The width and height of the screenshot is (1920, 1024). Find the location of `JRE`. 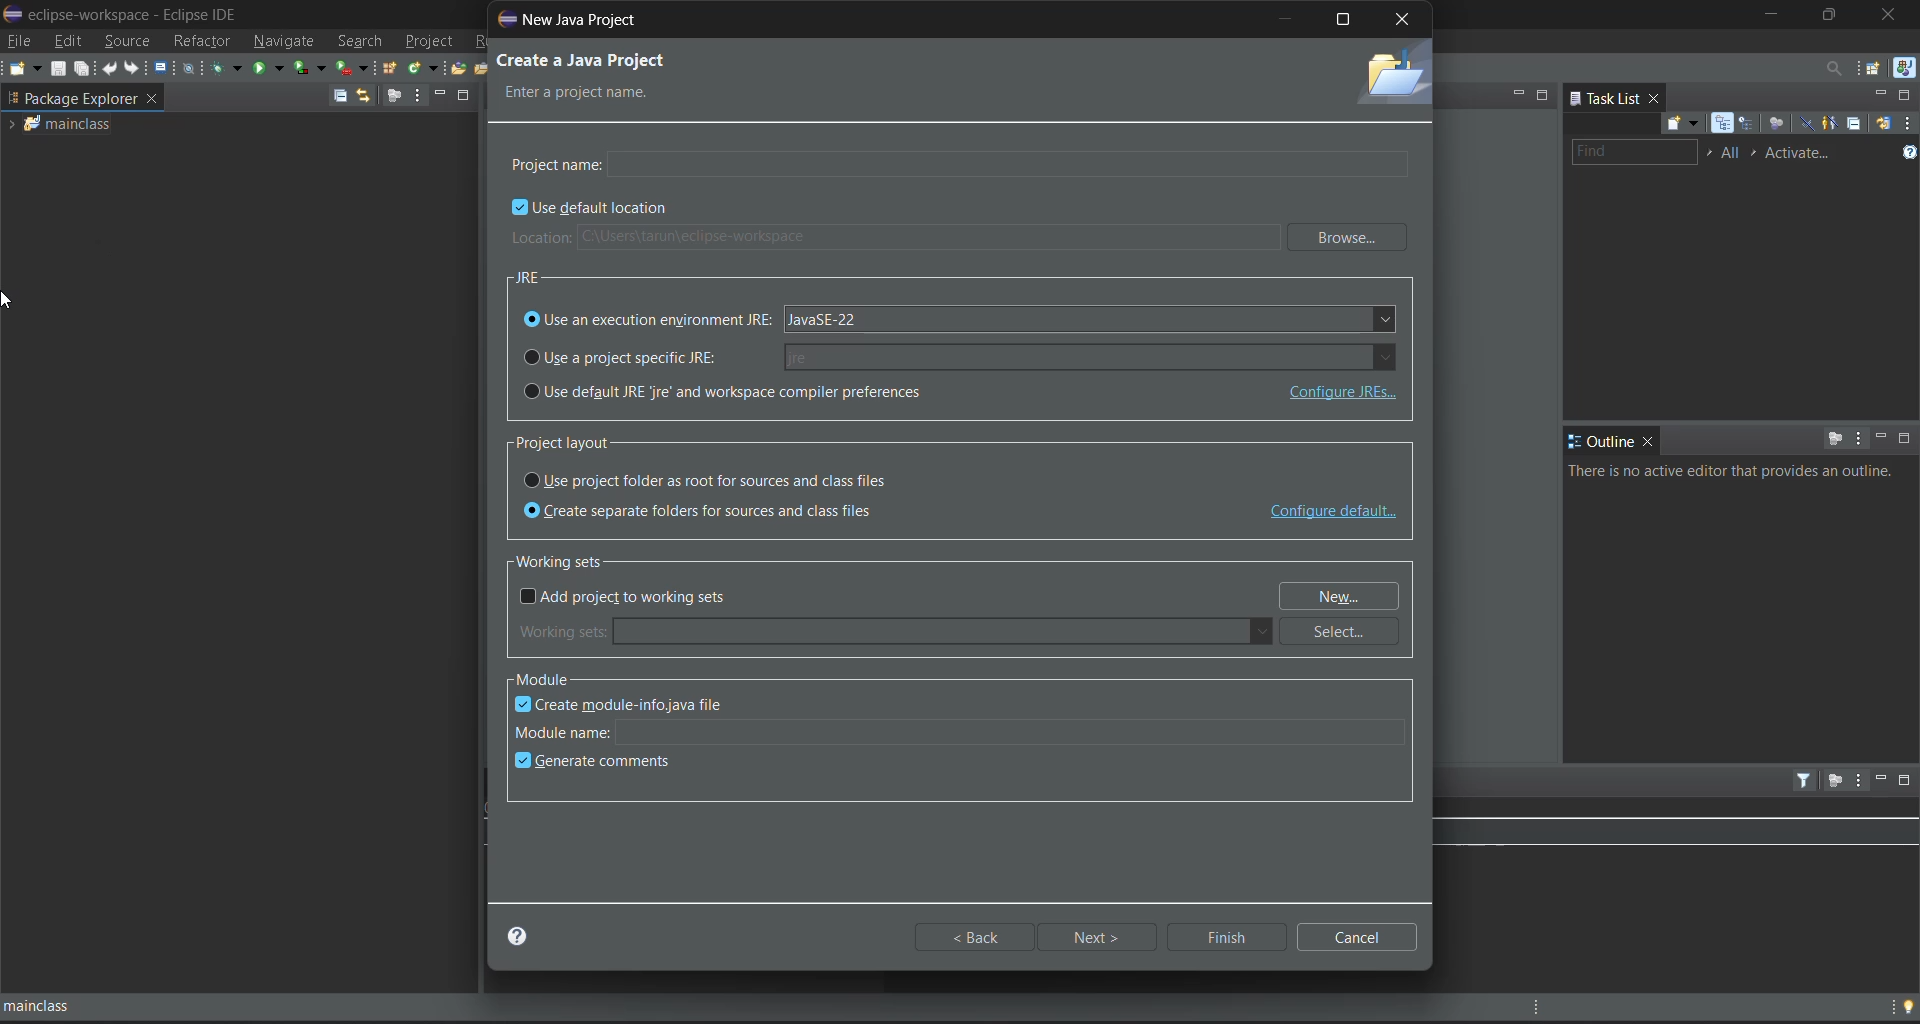

JRE is located at coordinates (531, 276).